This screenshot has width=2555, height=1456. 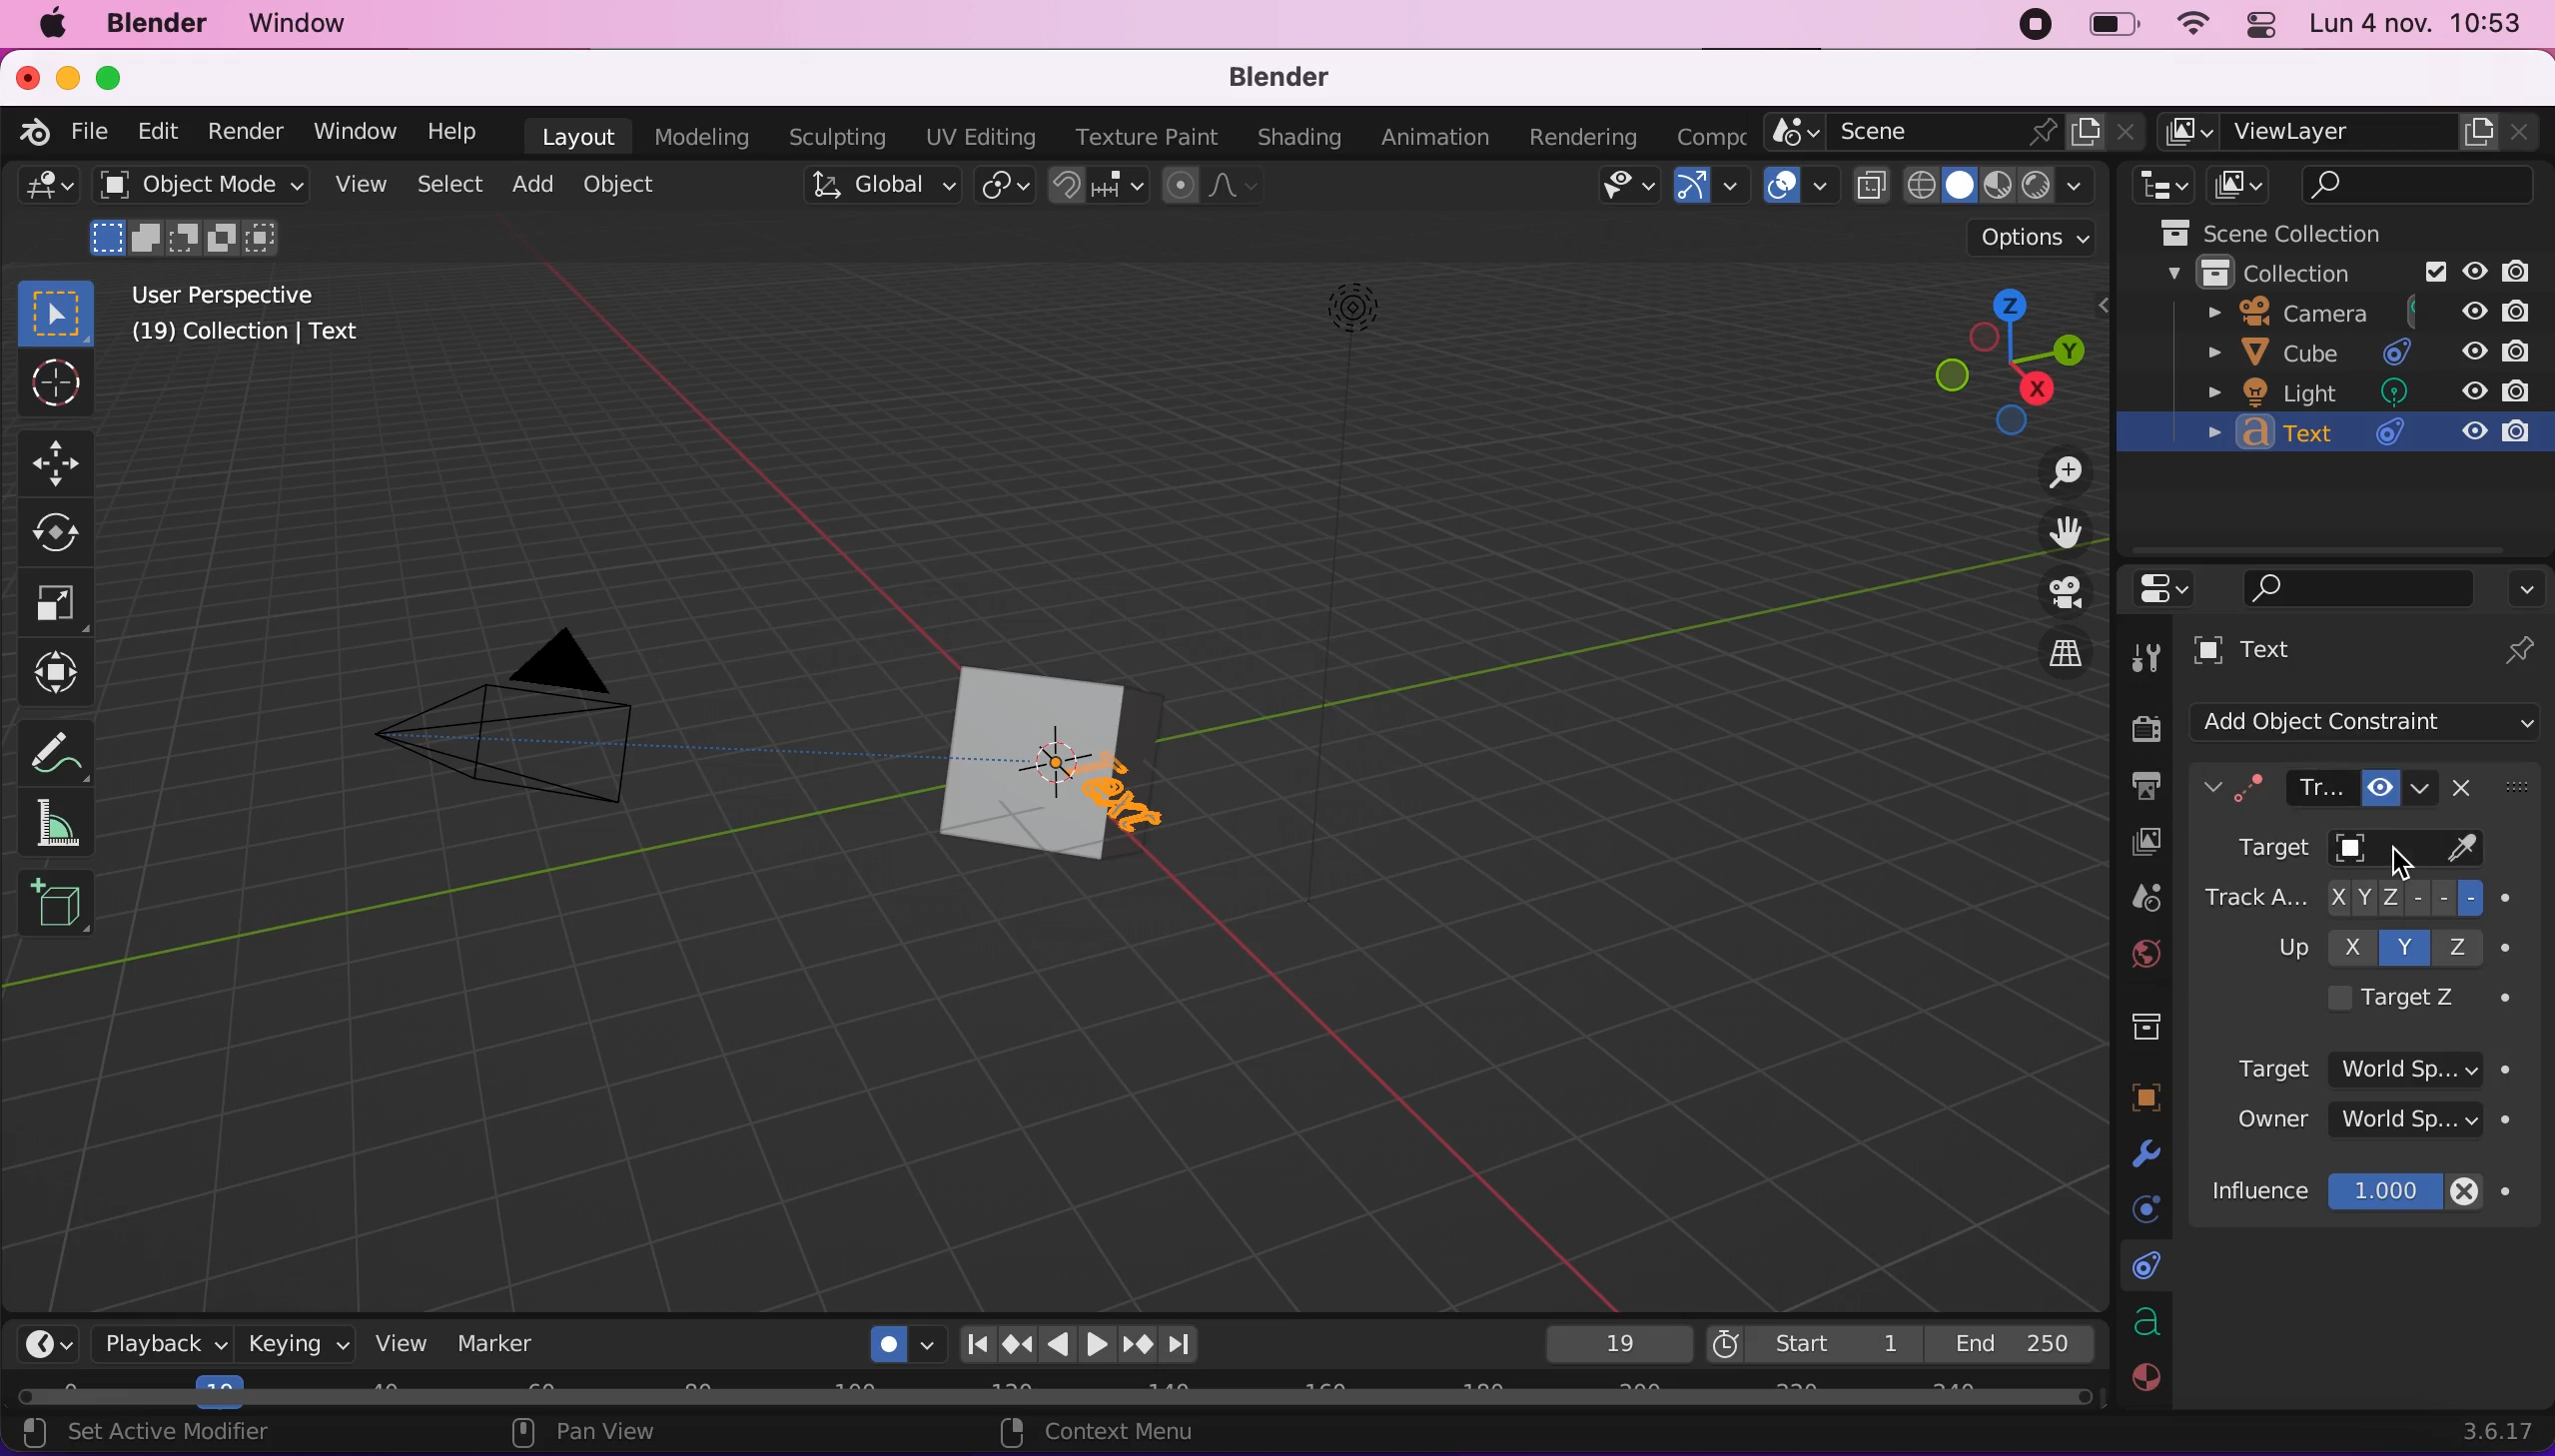 What do you see at coordinates (2365, 899) in the screenshot?
I see `track xyz` at bounding box center [2365, 899].